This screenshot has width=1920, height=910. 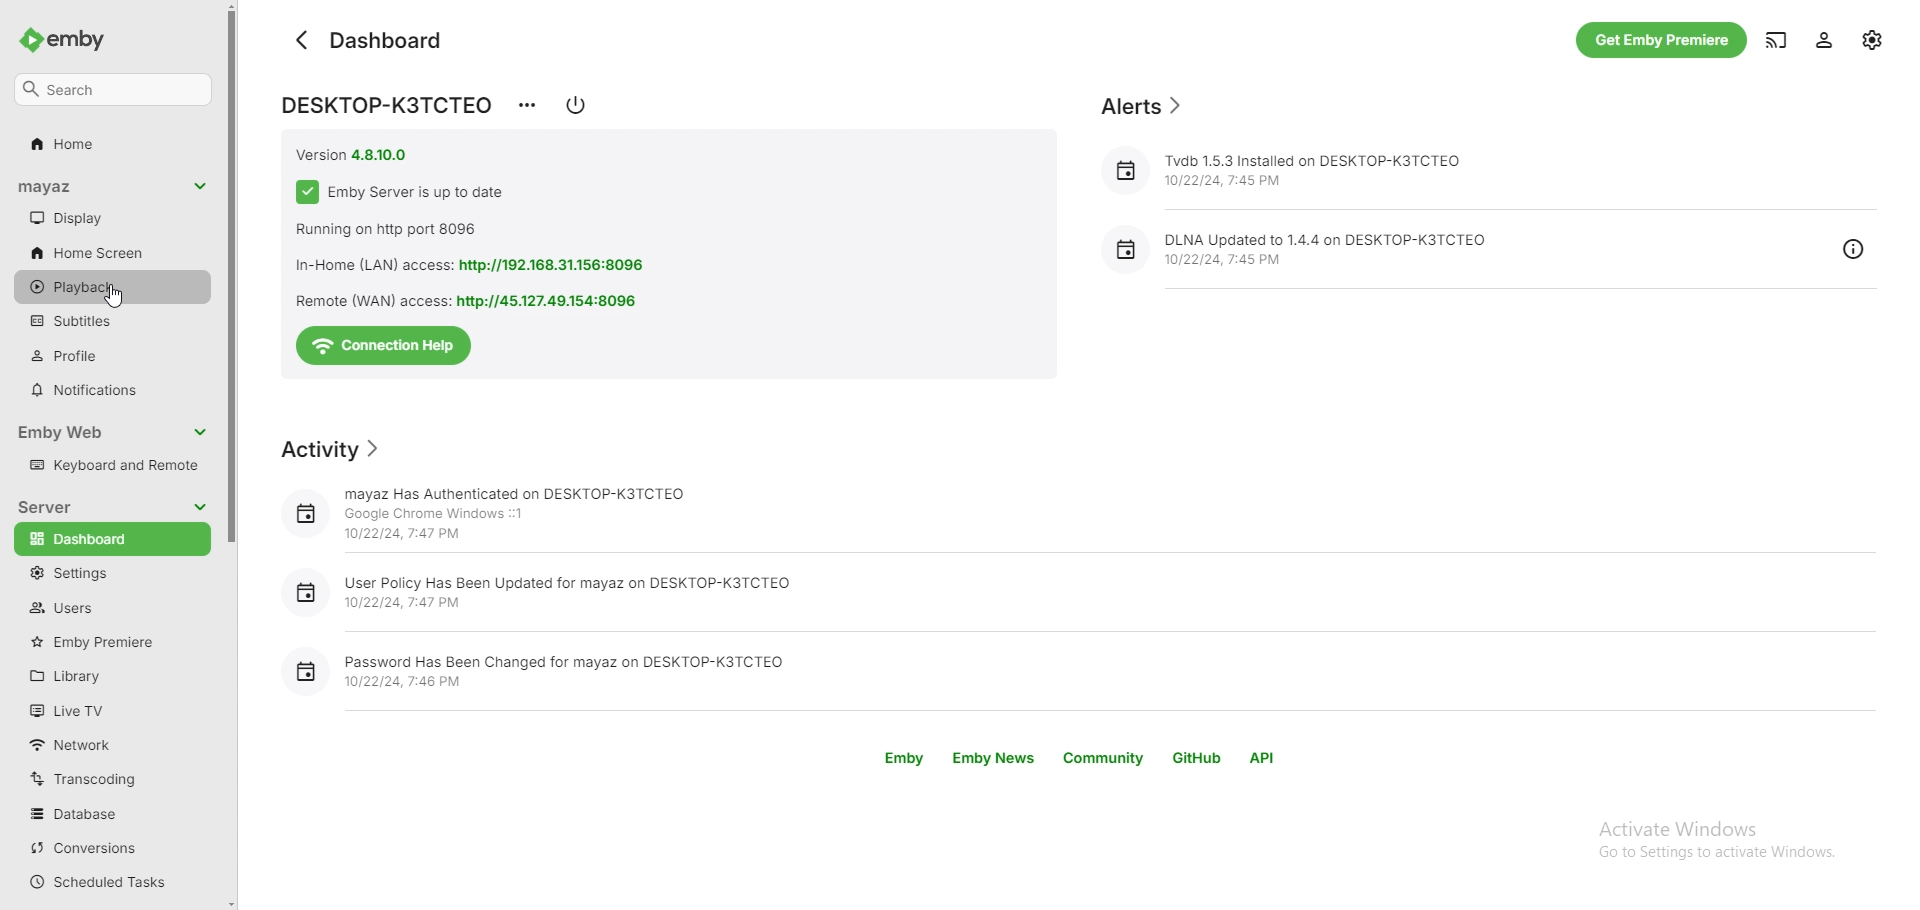 What do you see at coordinates (358, 155) in the screenshot?
I see `version 4.8.10.0` at bounding box center [358, 155].